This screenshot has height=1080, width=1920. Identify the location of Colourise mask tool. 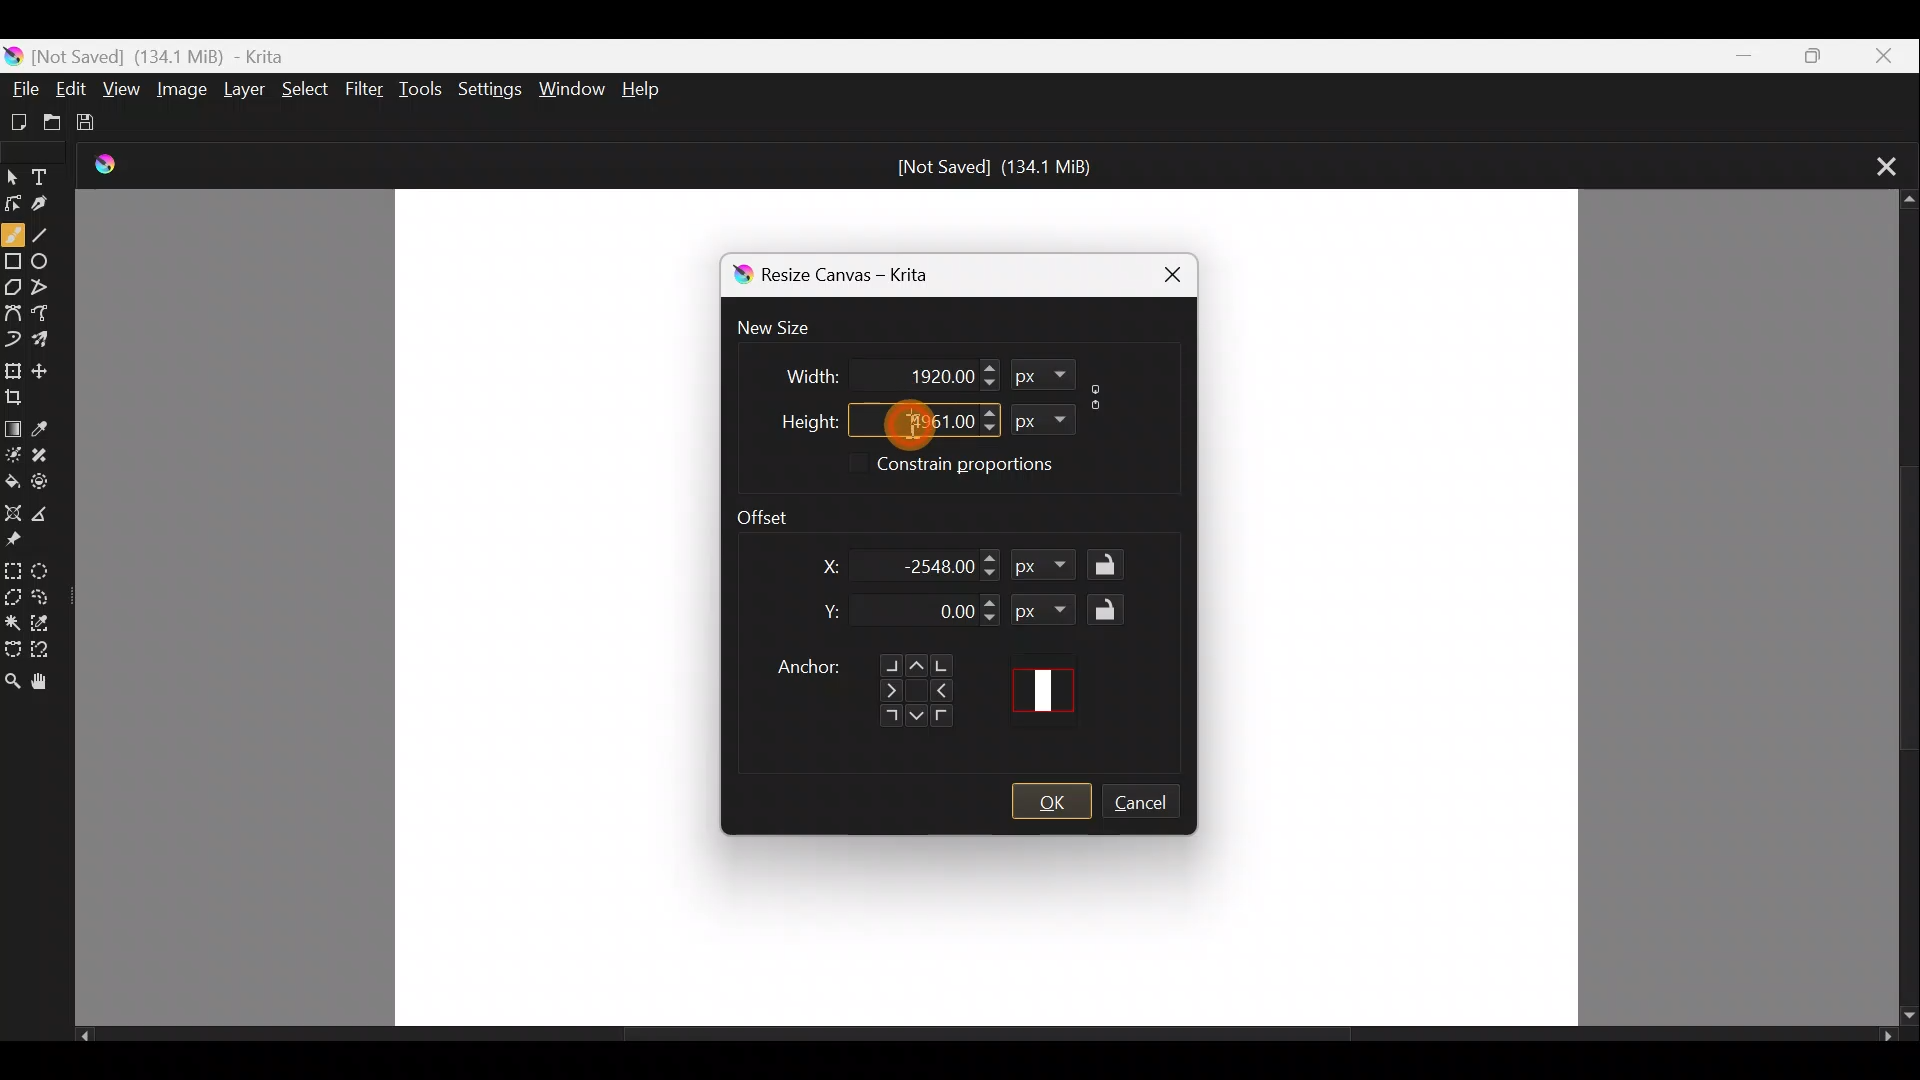
(16, 451).